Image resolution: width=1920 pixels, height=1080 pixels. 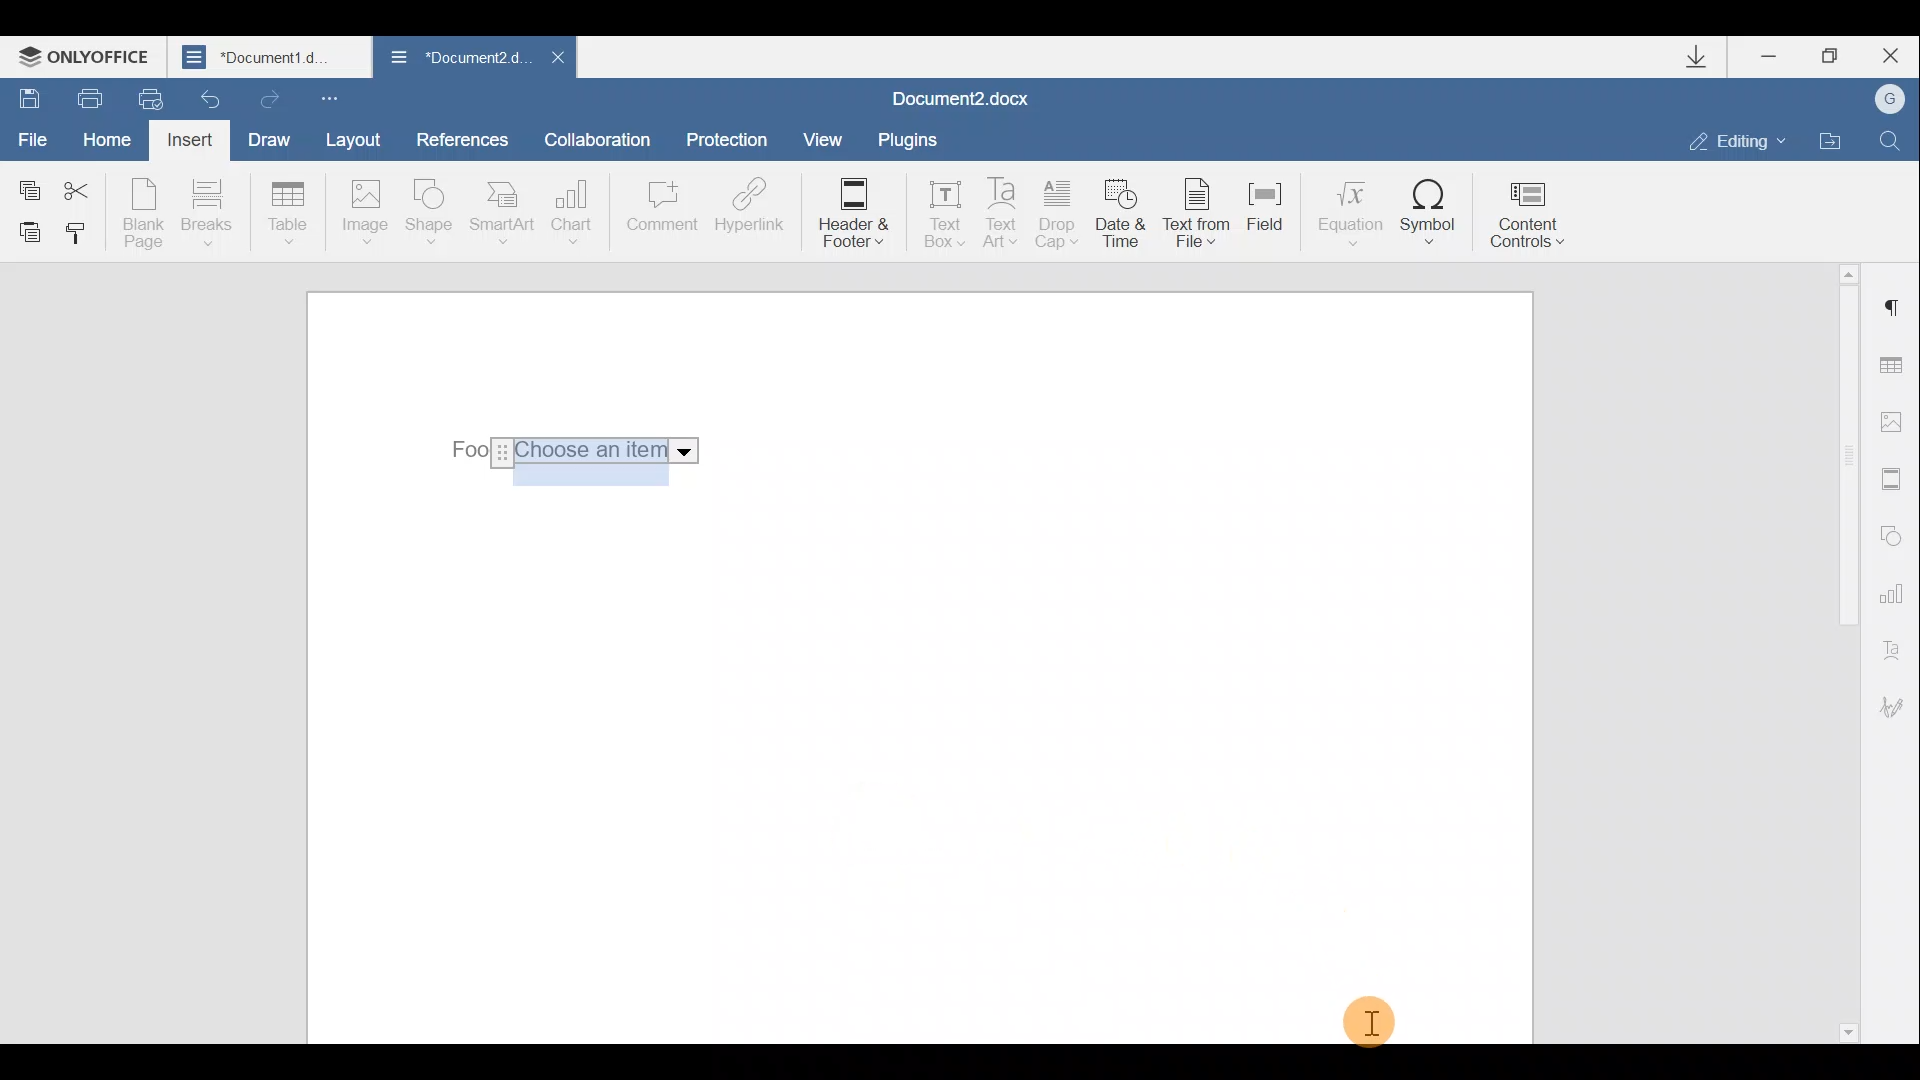 What do you see at coordinates (1429, 211) in the screenshot?
I see `Symbol` at bounding box center [1429, 211].